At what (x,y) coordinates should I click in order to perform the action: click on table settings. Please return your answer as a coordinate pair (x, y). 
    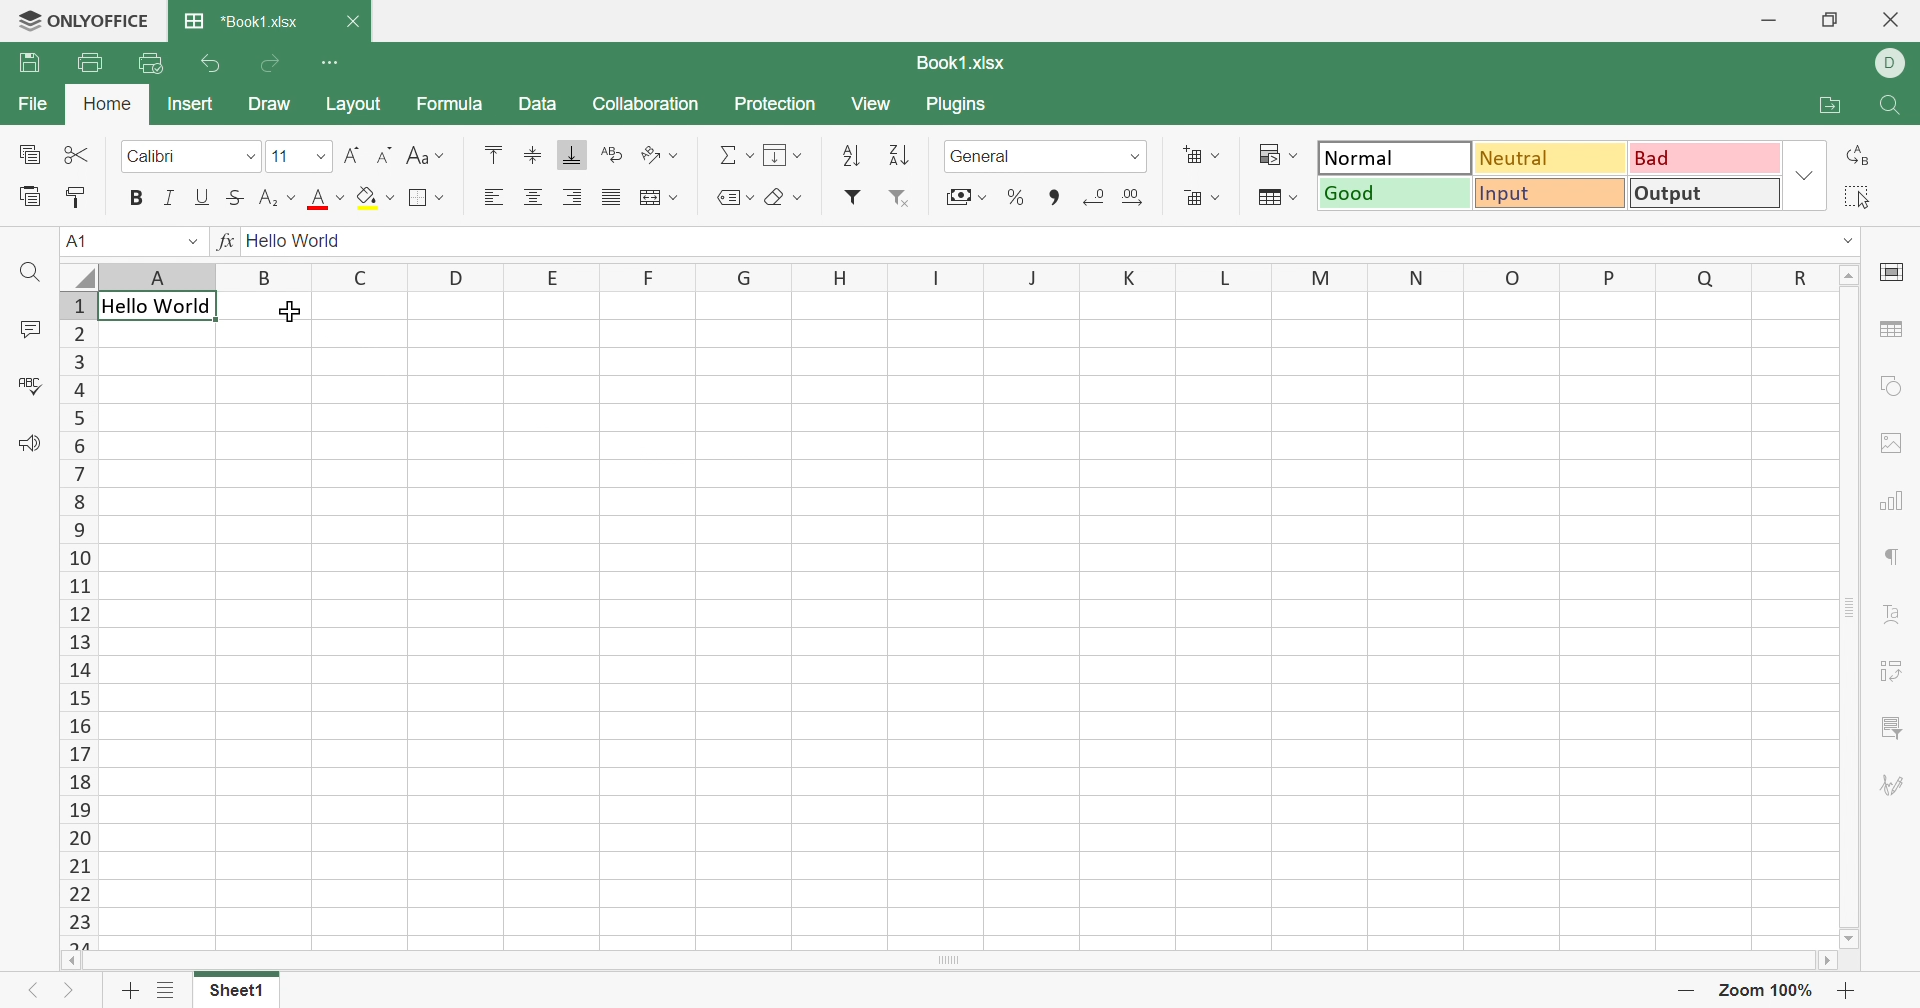
    Looking at the image, I should click on (1890, 330).